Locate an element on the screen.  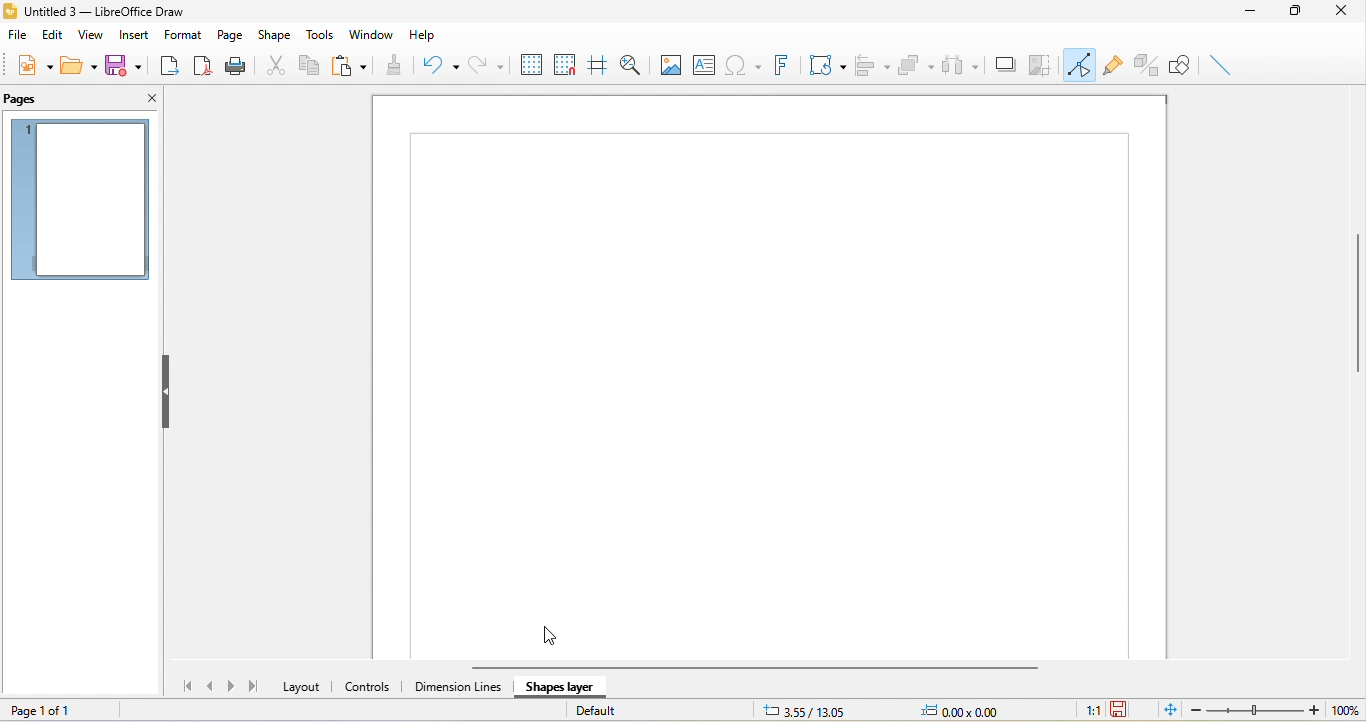
next page is located at coordinates (233, 685).